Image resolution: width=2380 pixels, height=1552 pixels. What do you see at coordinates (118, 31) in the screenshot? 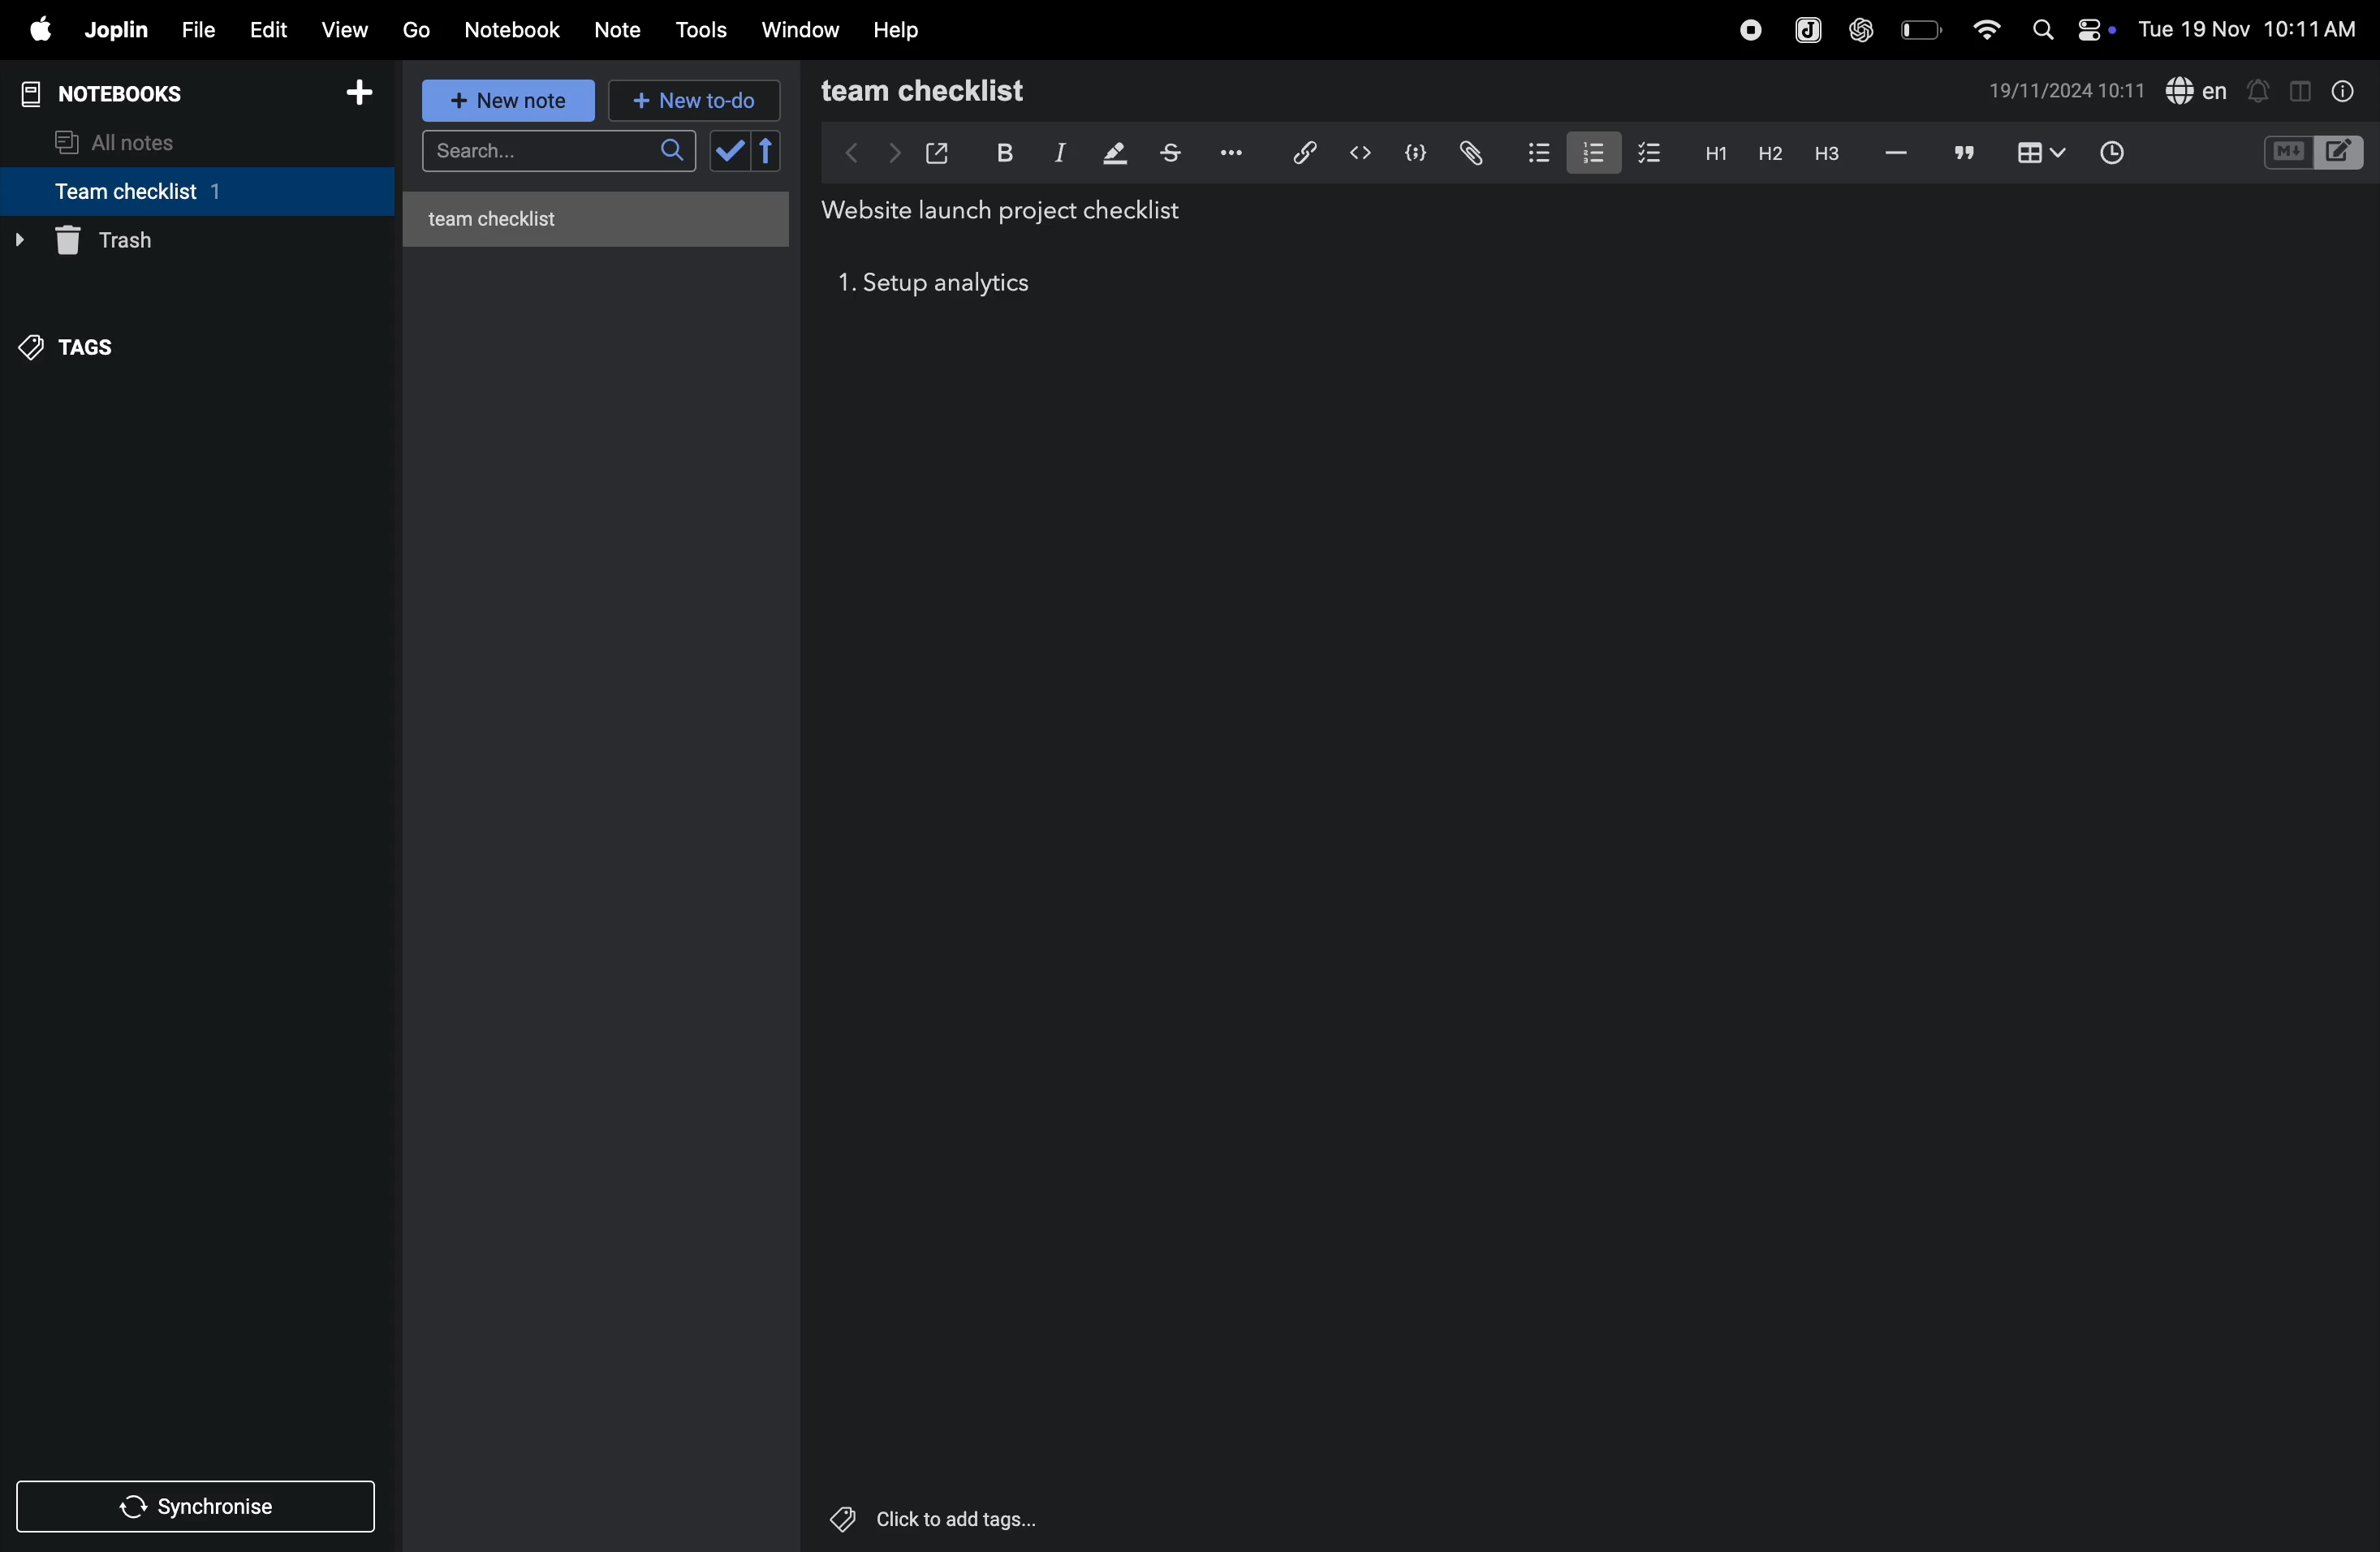
I see `joplin` at bounding box center [118, 31].